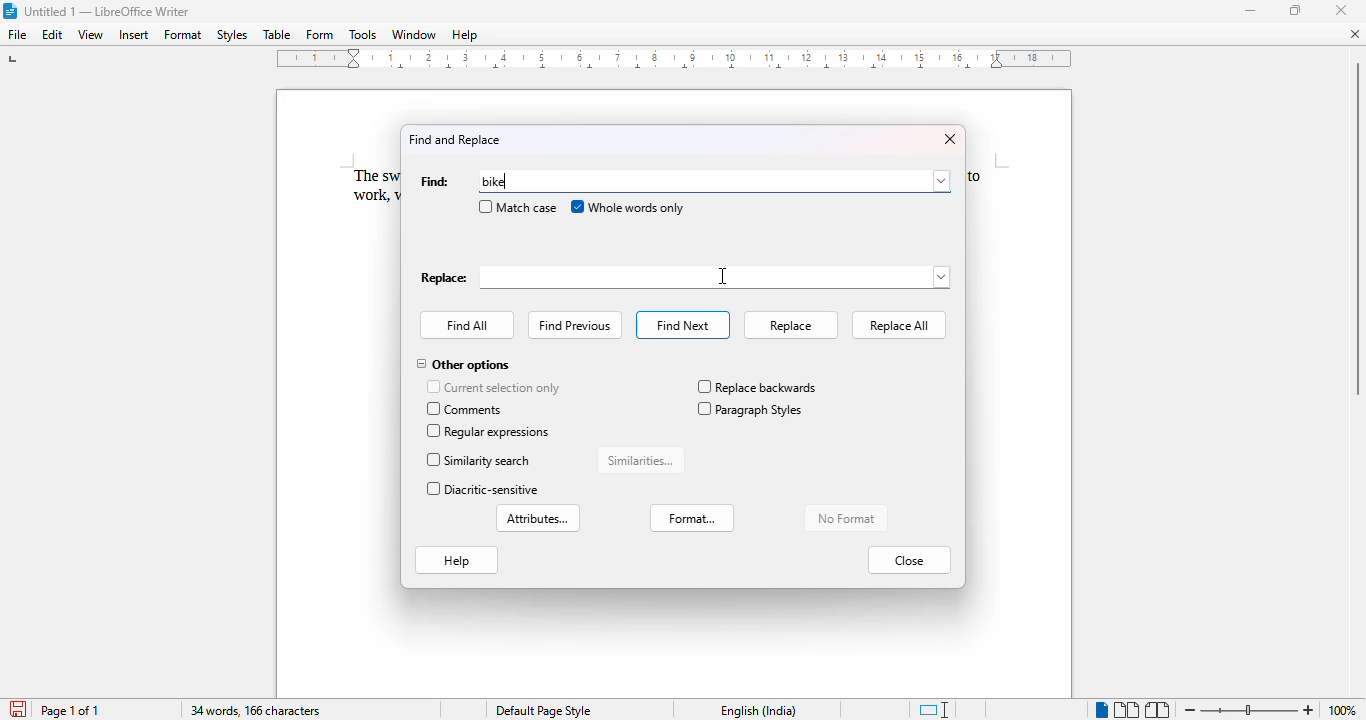  Describe the element at coordinates (1101, 710) in the screenshot. I see `single-page view` at that location.